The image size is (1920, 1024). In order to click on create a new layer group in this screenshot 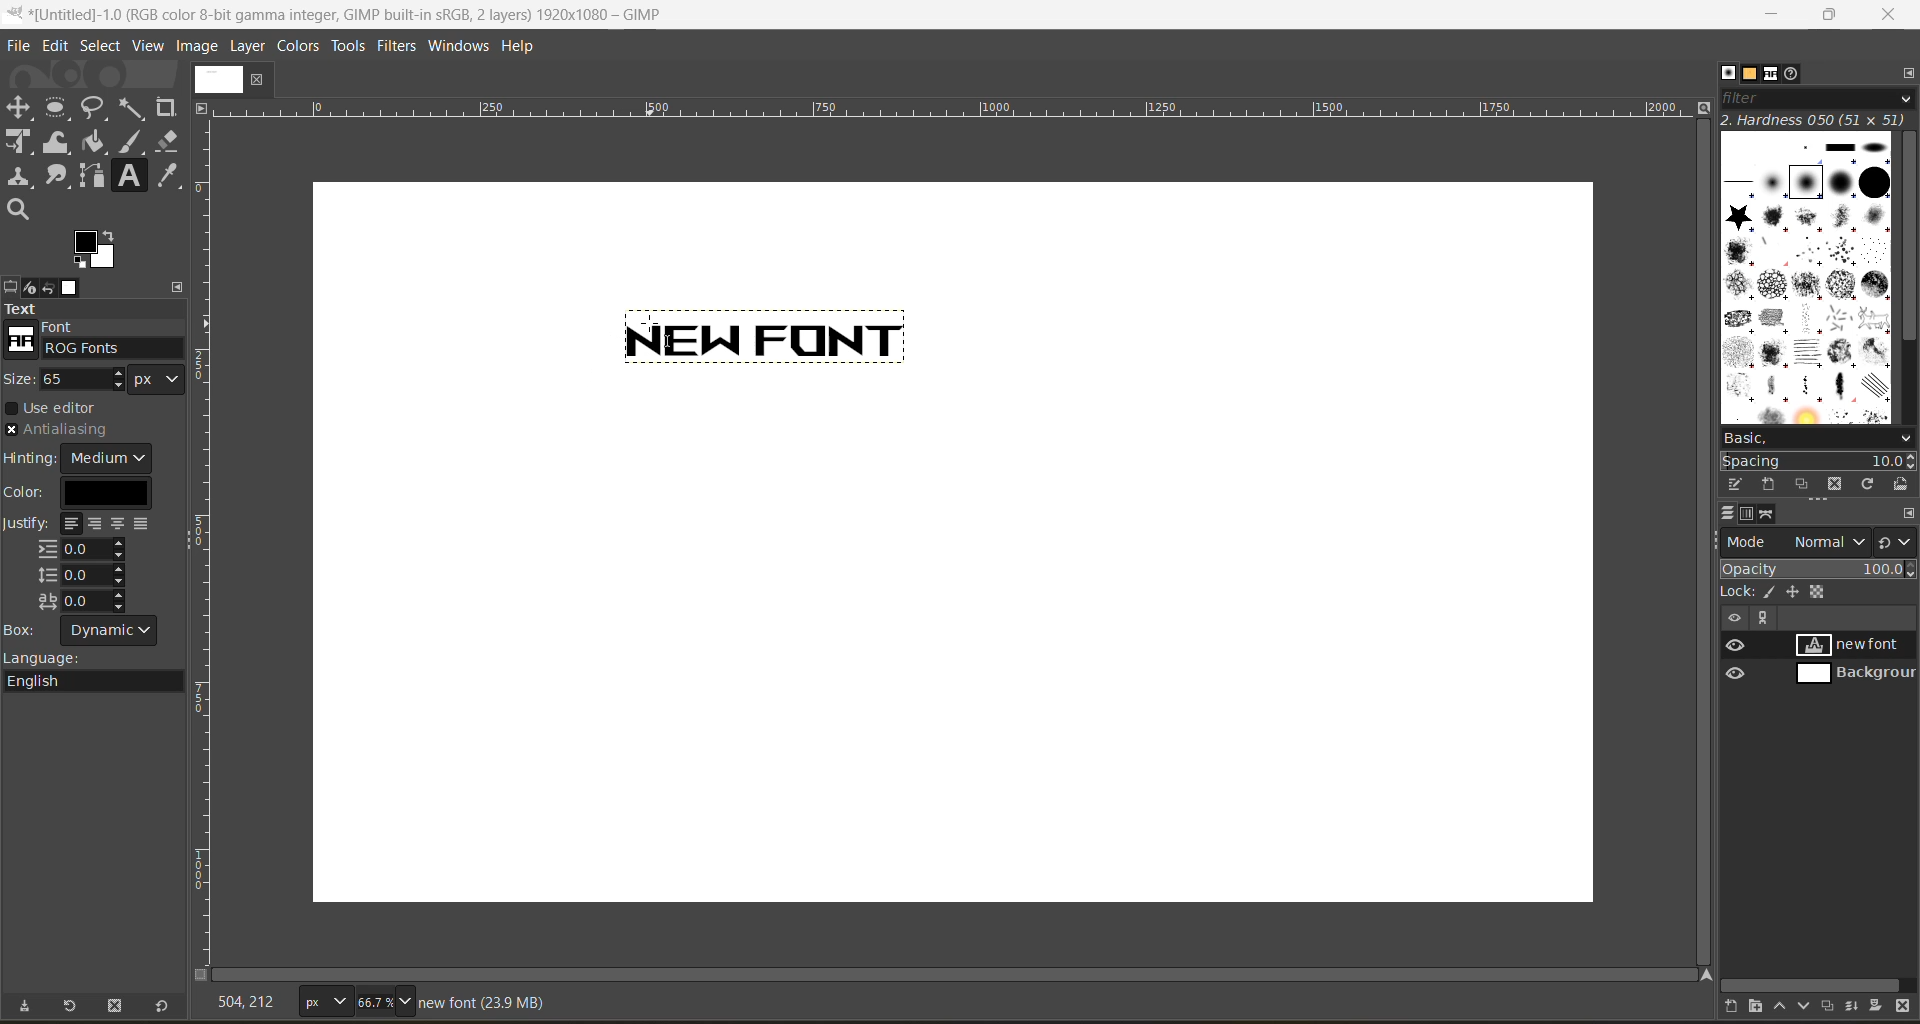, I will do `click(1755, 1006)`.